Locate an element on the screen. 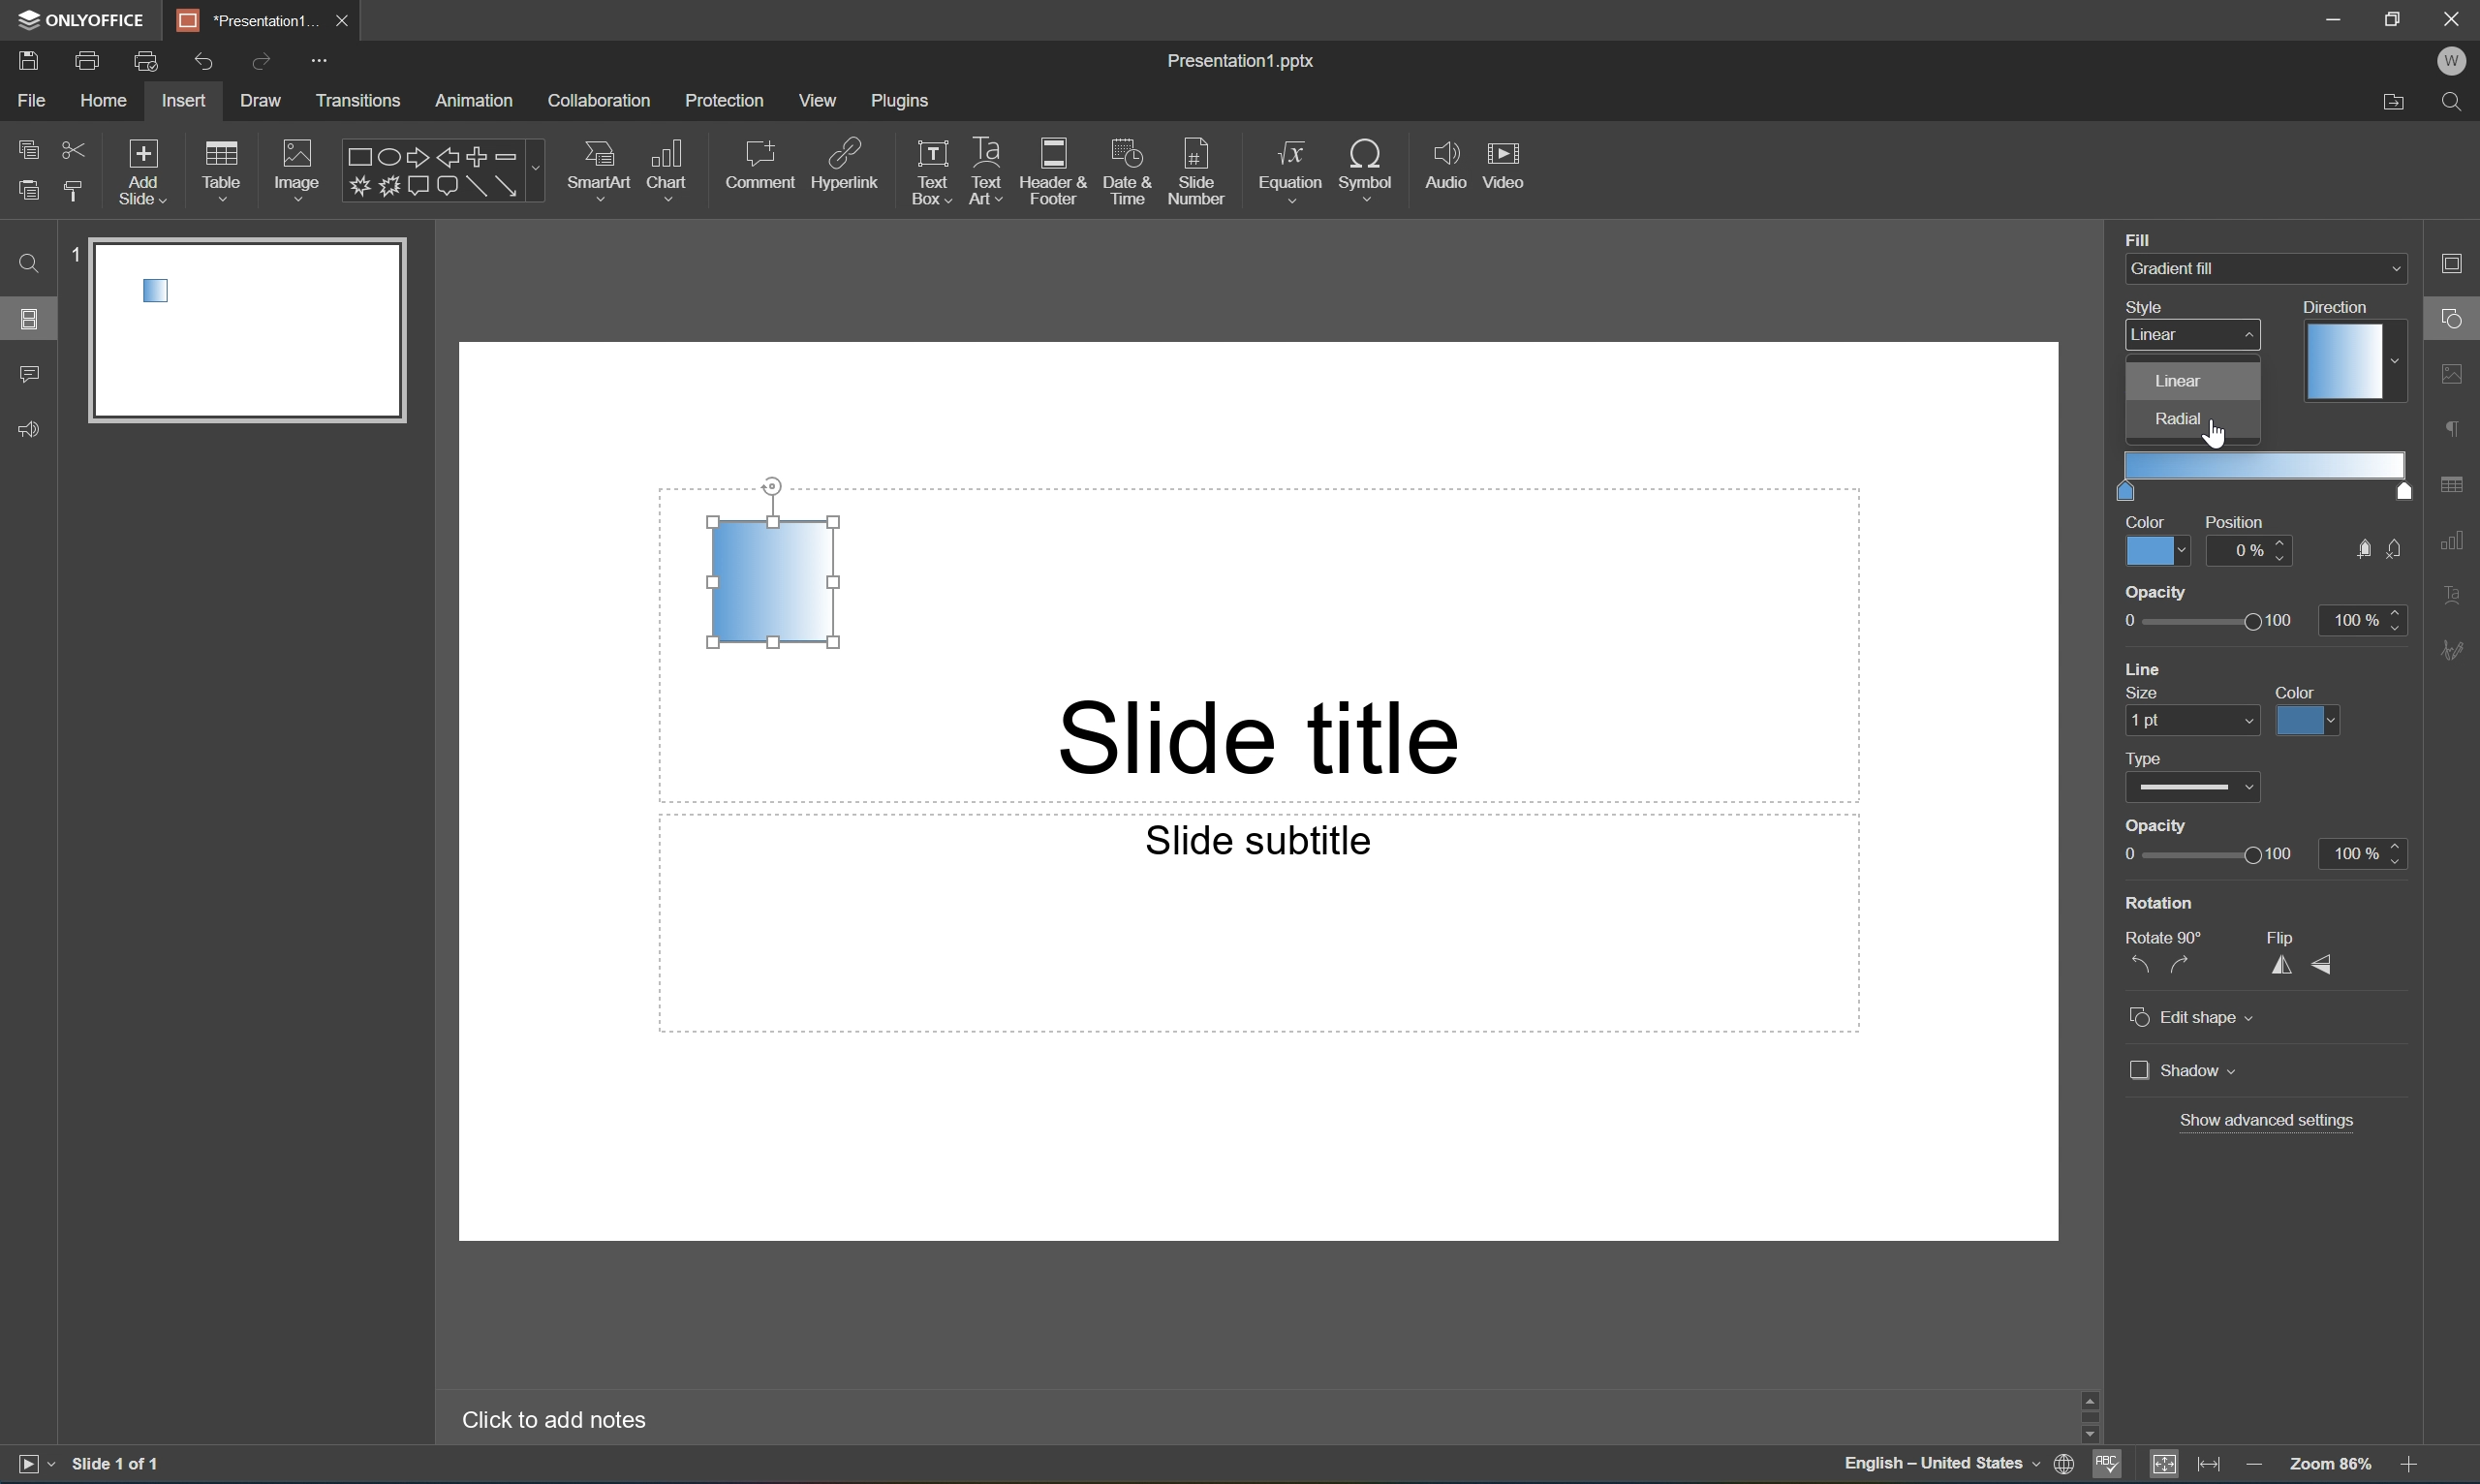 The height and width of the screenshot is (1484, 2480). Header & Footer is located at coordinates (1053, 171).